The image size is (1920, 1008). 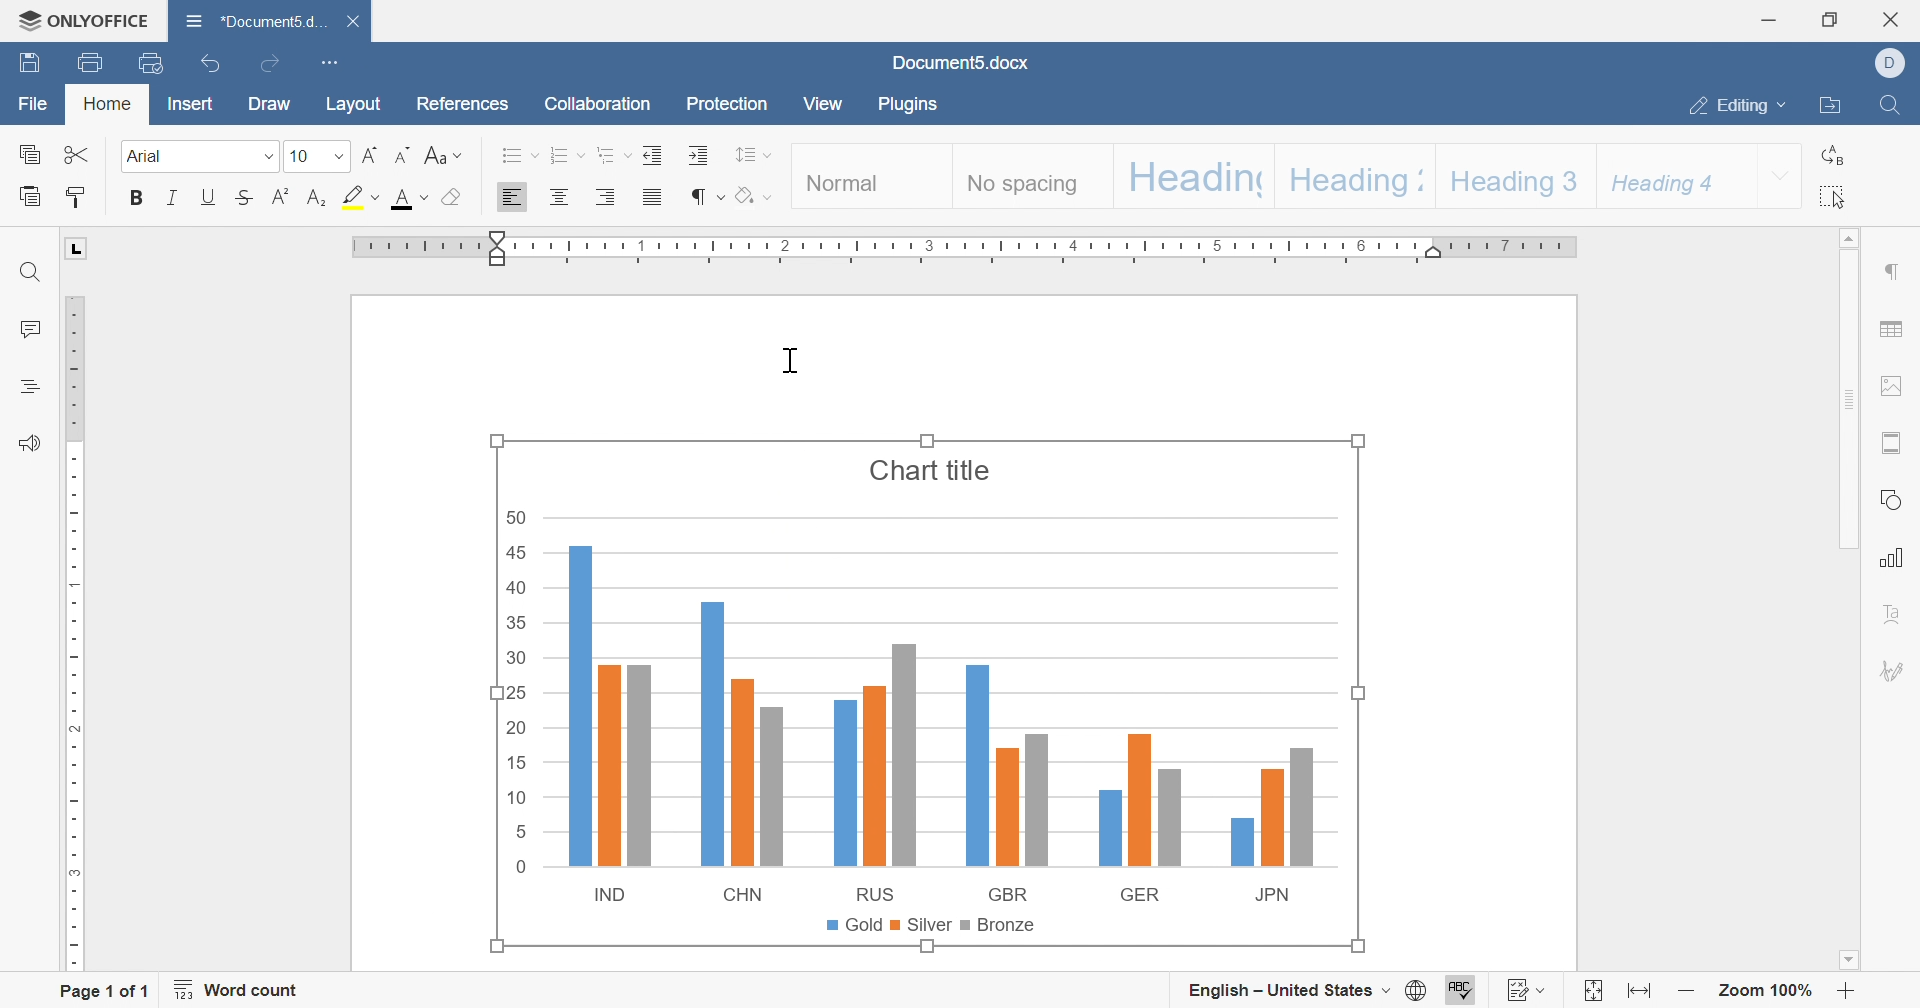 What do you see at coordinates (93, 63) in the screenshot?
I see `print` at bounding box center [93, 63].